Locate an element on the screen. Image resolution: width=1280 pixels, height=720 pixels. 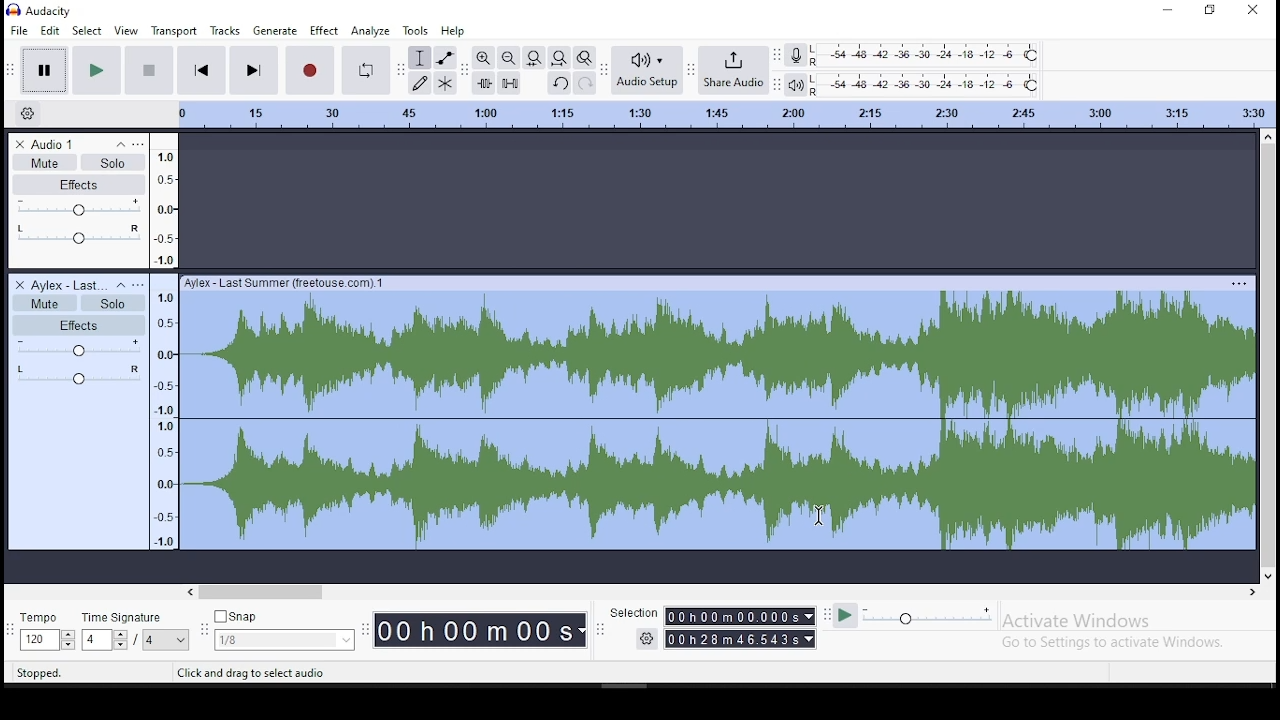
help is located at coordinates (452, 31).